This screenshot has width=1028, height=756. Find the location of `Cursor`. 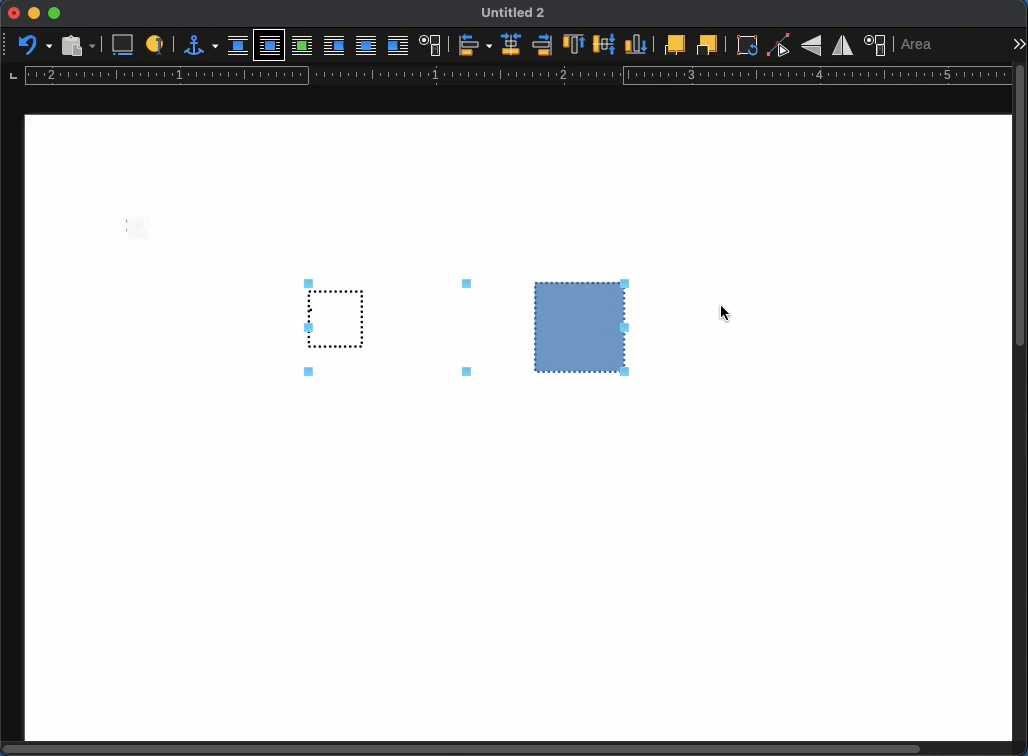

Cursor is located at coordinates (726, 312).